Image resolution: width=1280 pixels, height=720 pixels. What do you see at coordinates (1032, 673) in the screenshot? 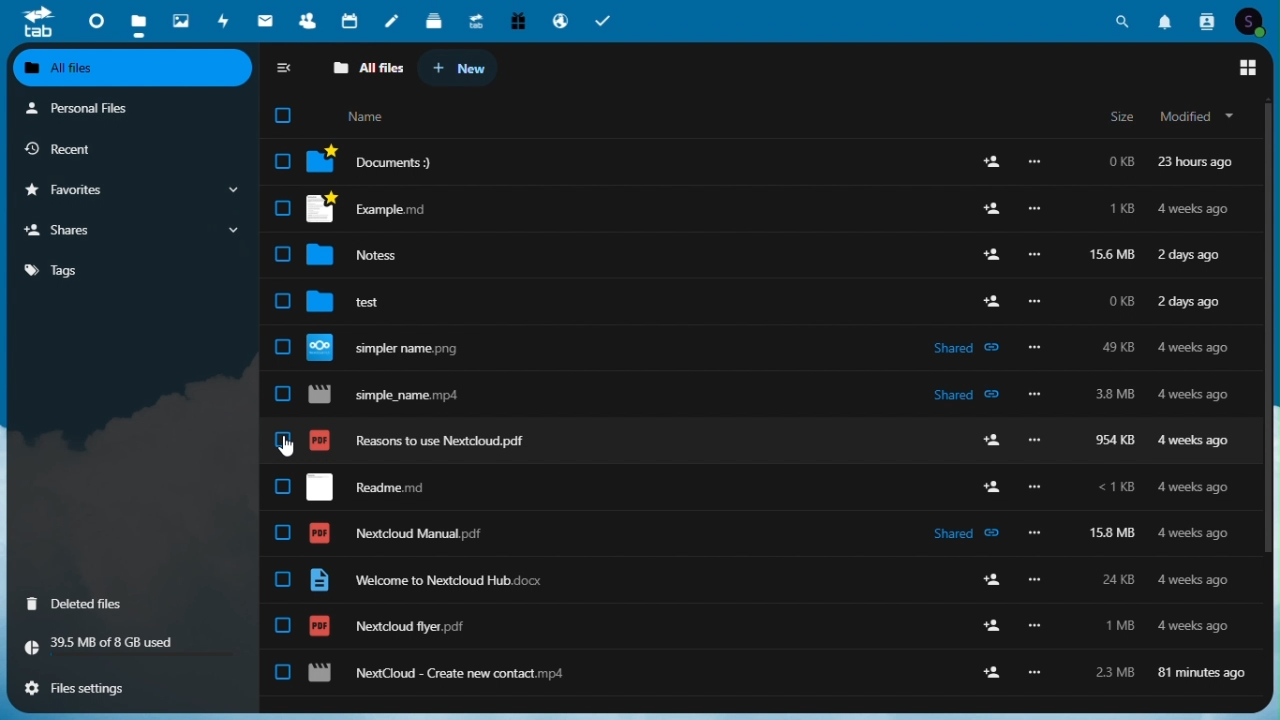
I see `` at bounding box center [1032, 673].